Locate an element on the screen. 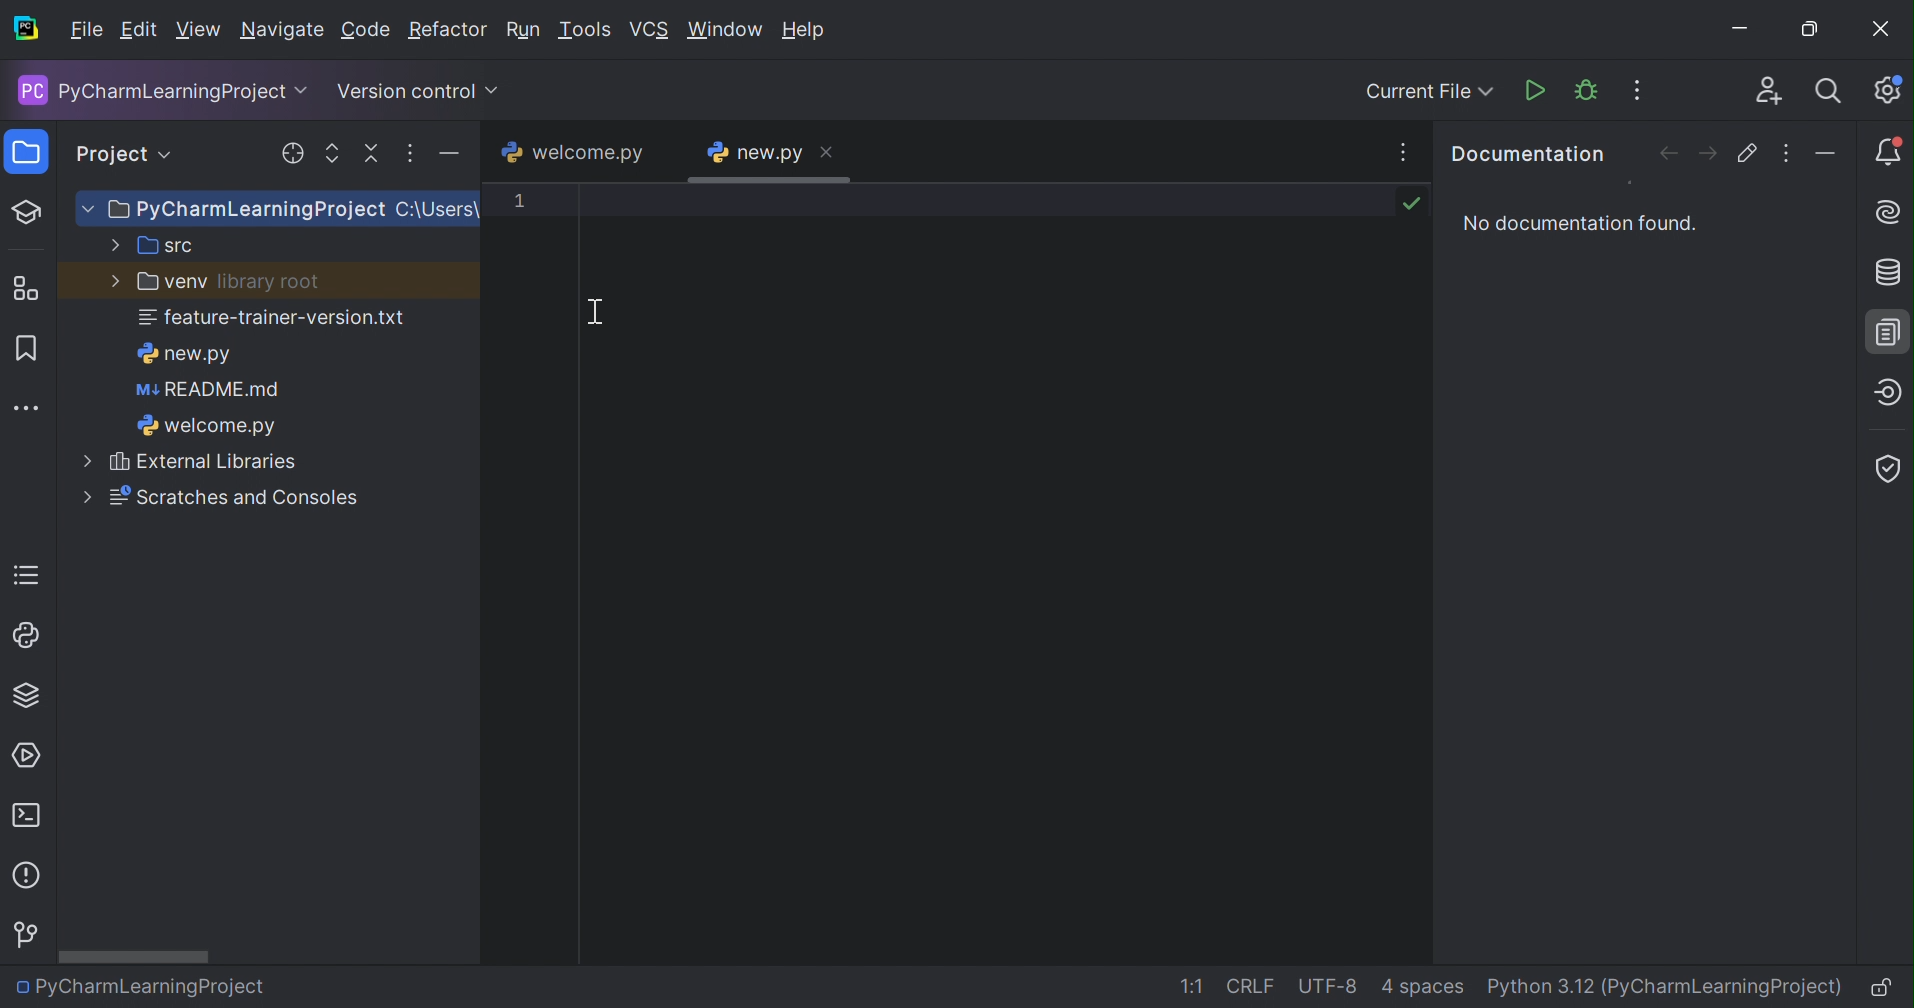 The image size is (1914, 1008). new.py is located at coordinates (184, 354).